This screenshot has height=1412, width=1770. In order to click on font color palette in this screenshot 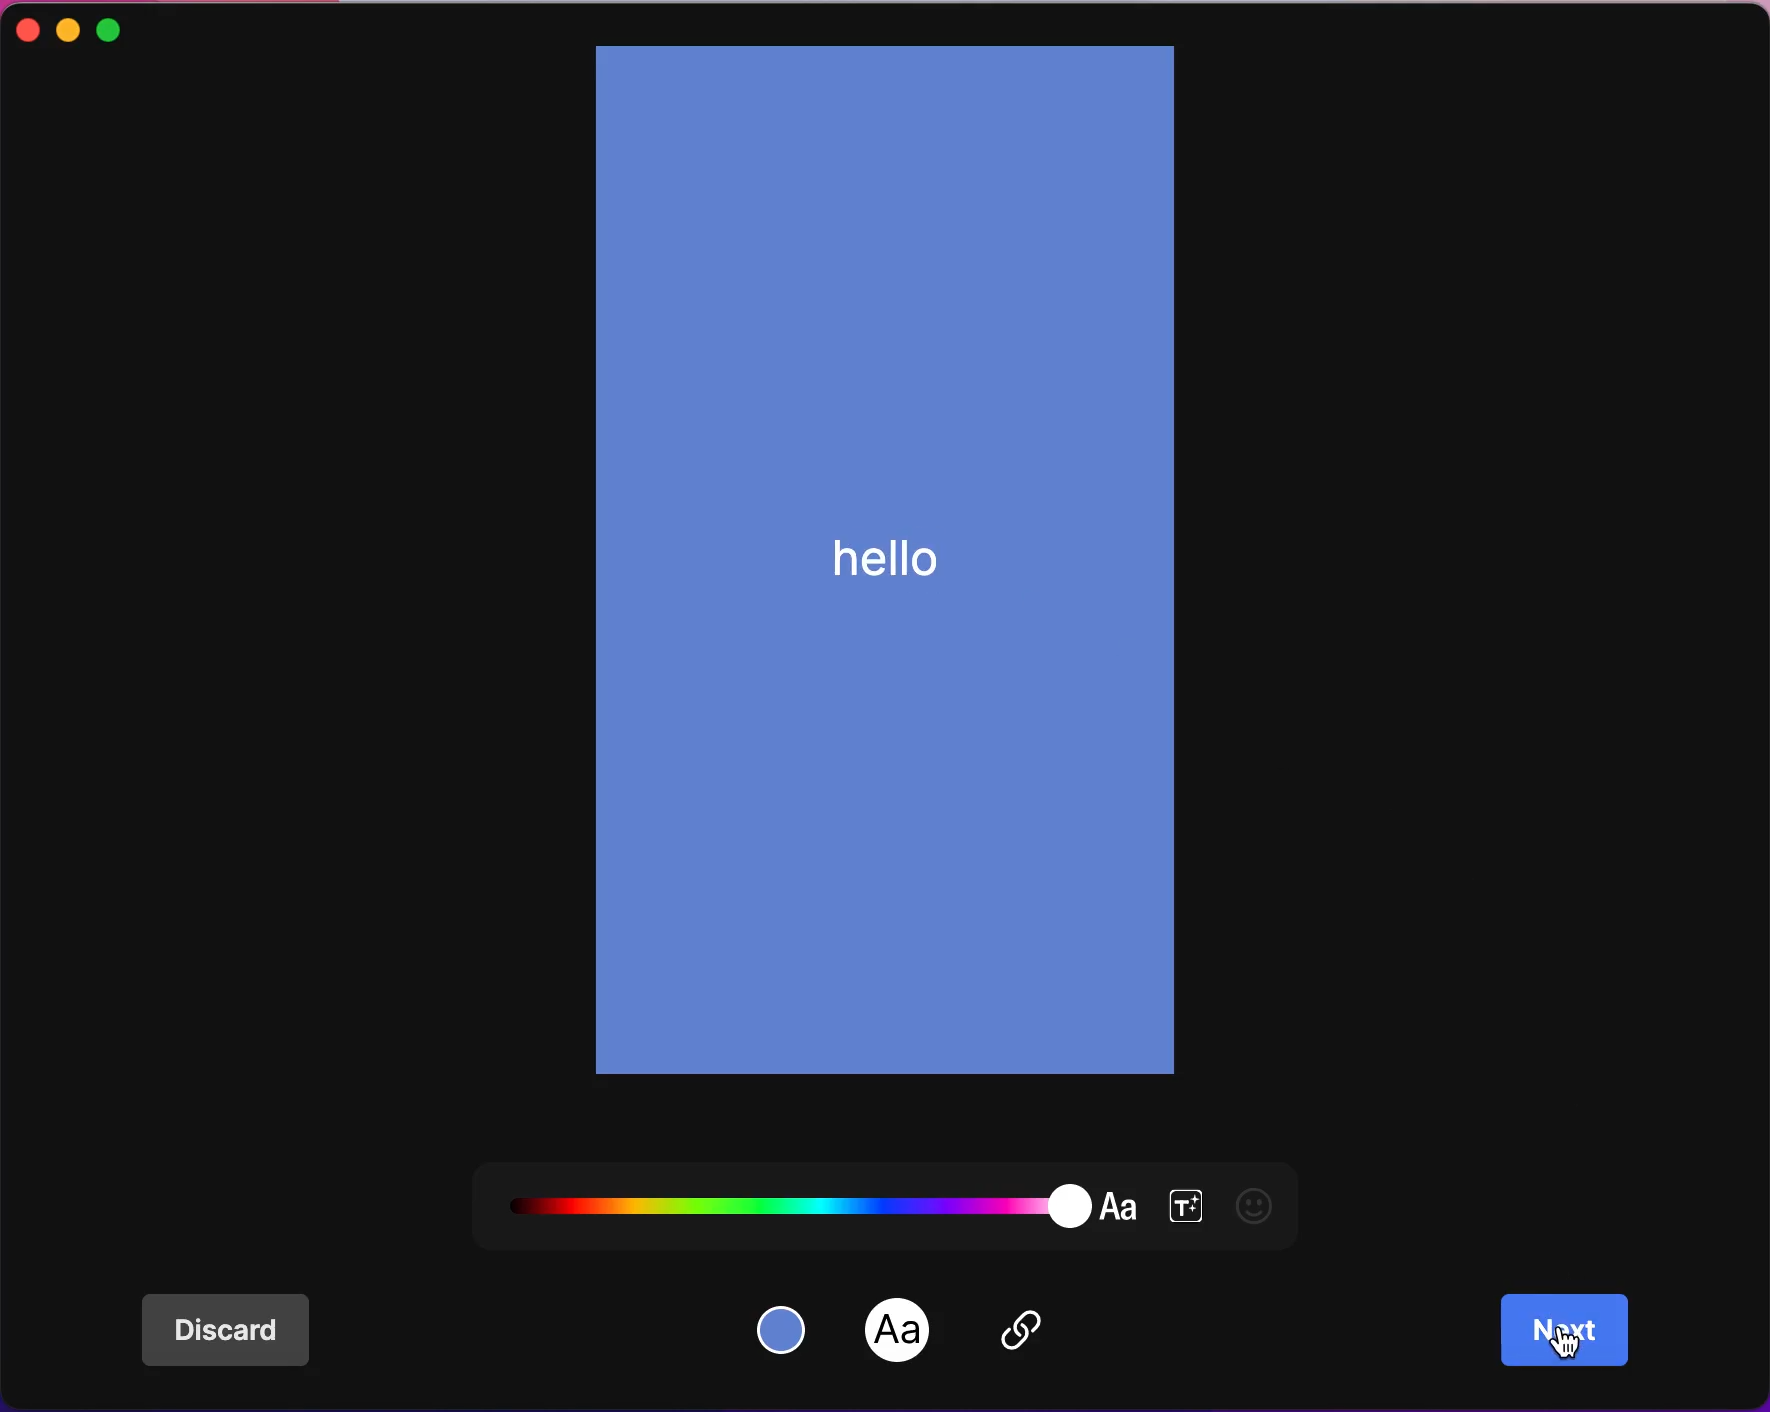, I will do `click(819, 1193)`.